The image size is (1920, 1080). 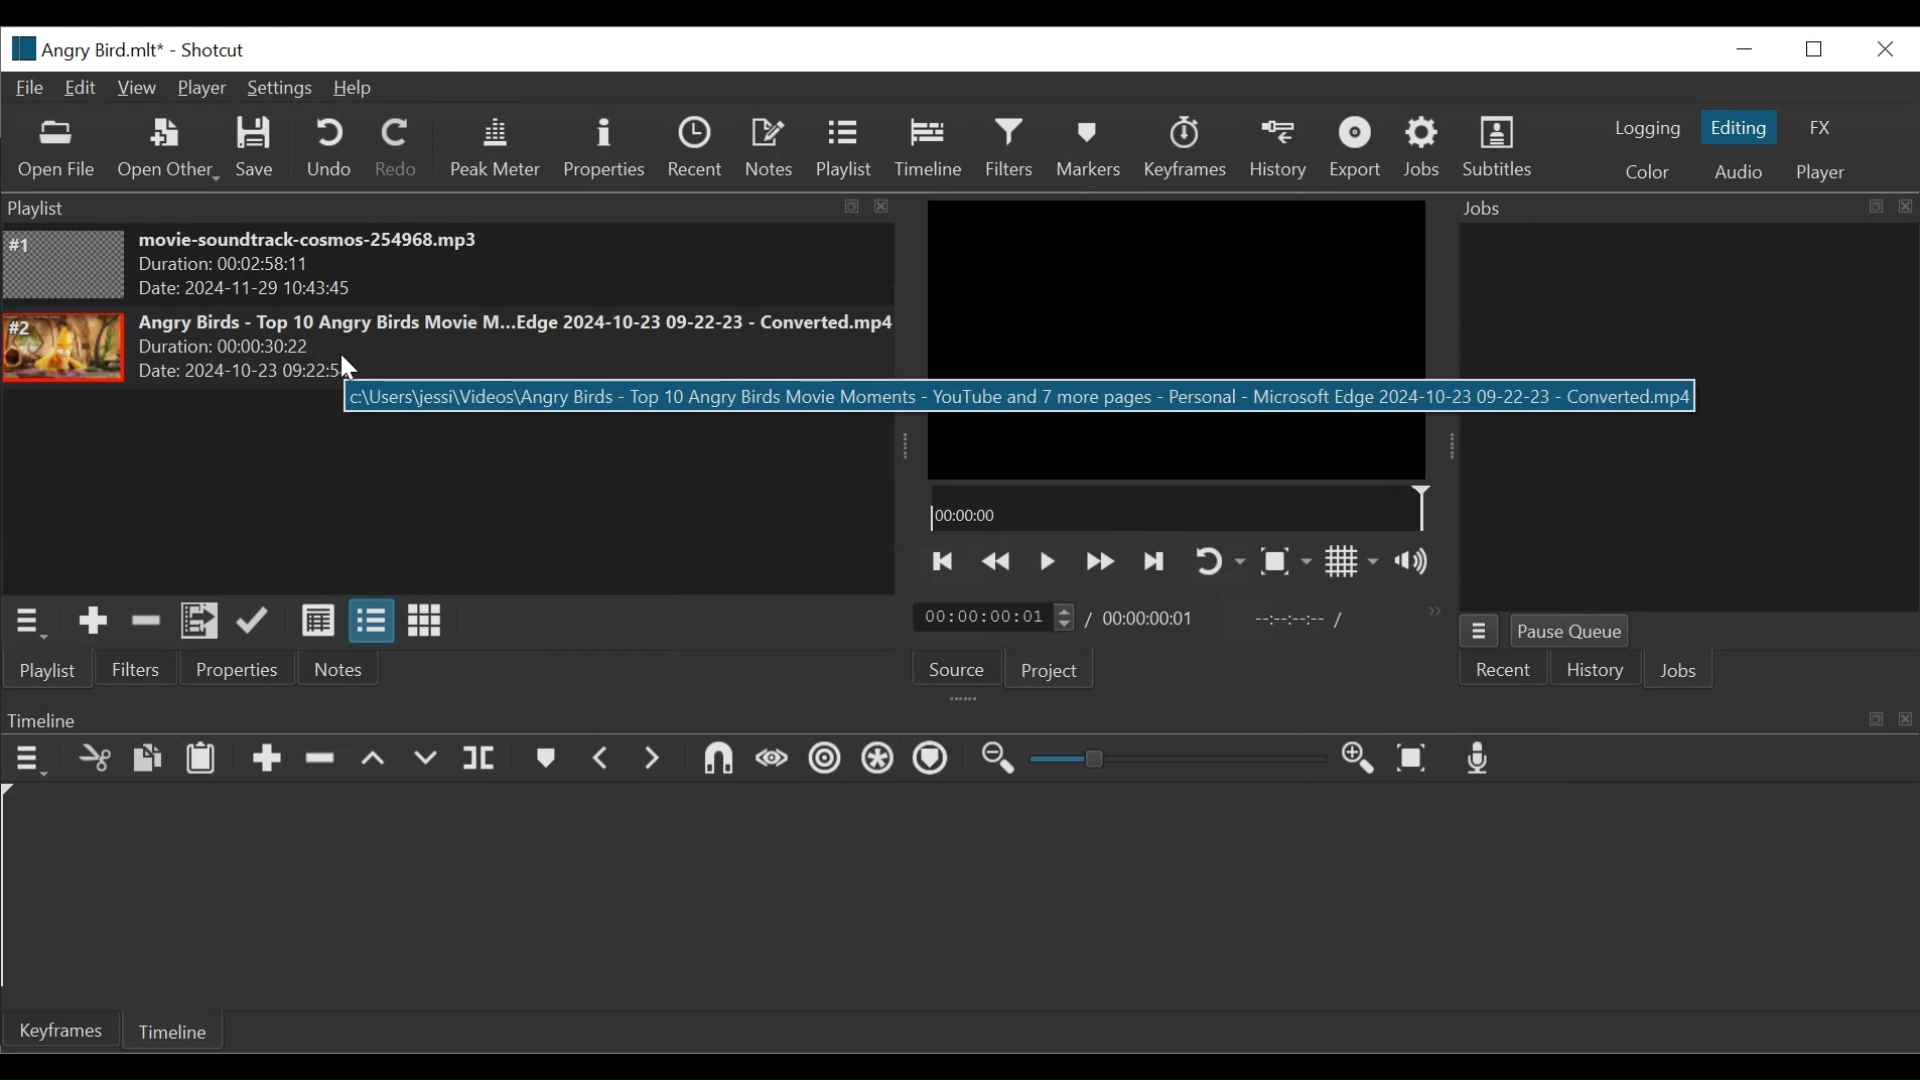 I want to click on Record audio, so click(x=1480, y=759).